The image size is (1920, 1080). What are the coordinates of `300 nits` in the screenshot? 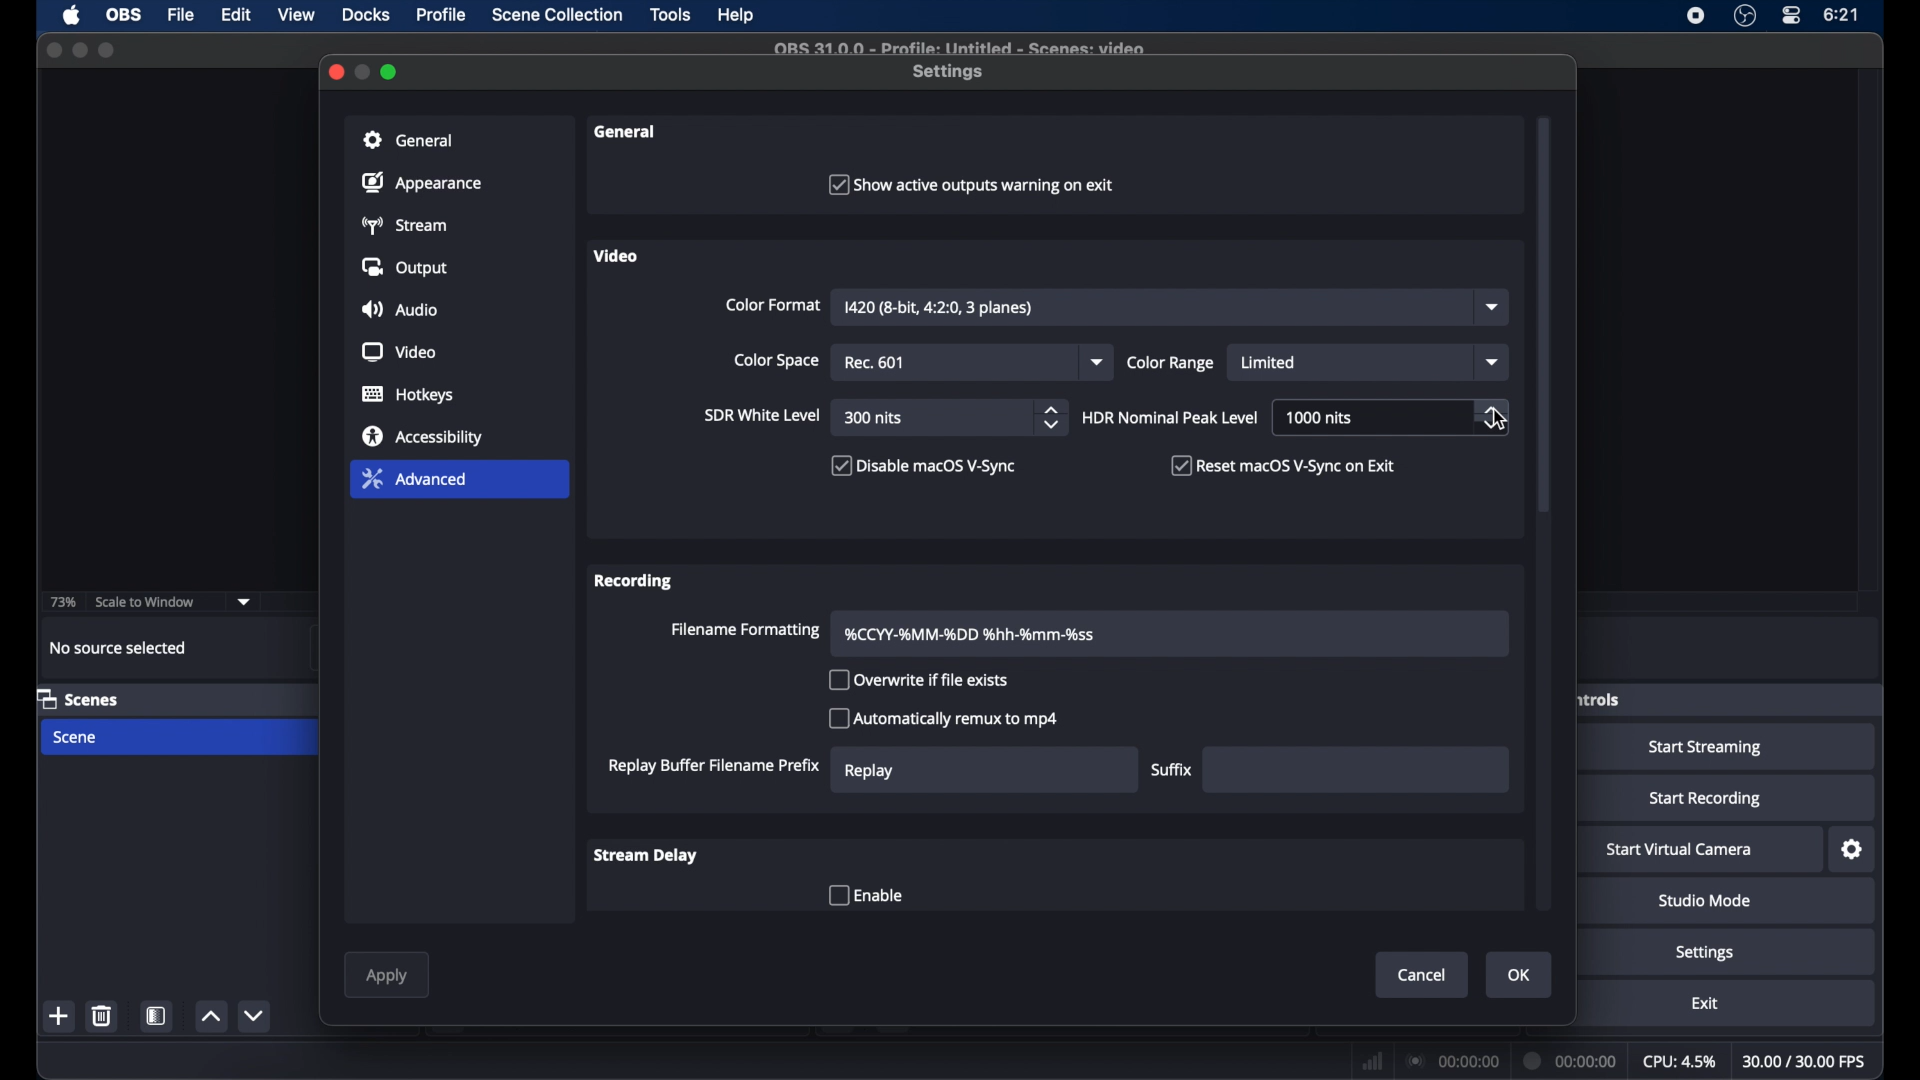 It's located at (874, 418).